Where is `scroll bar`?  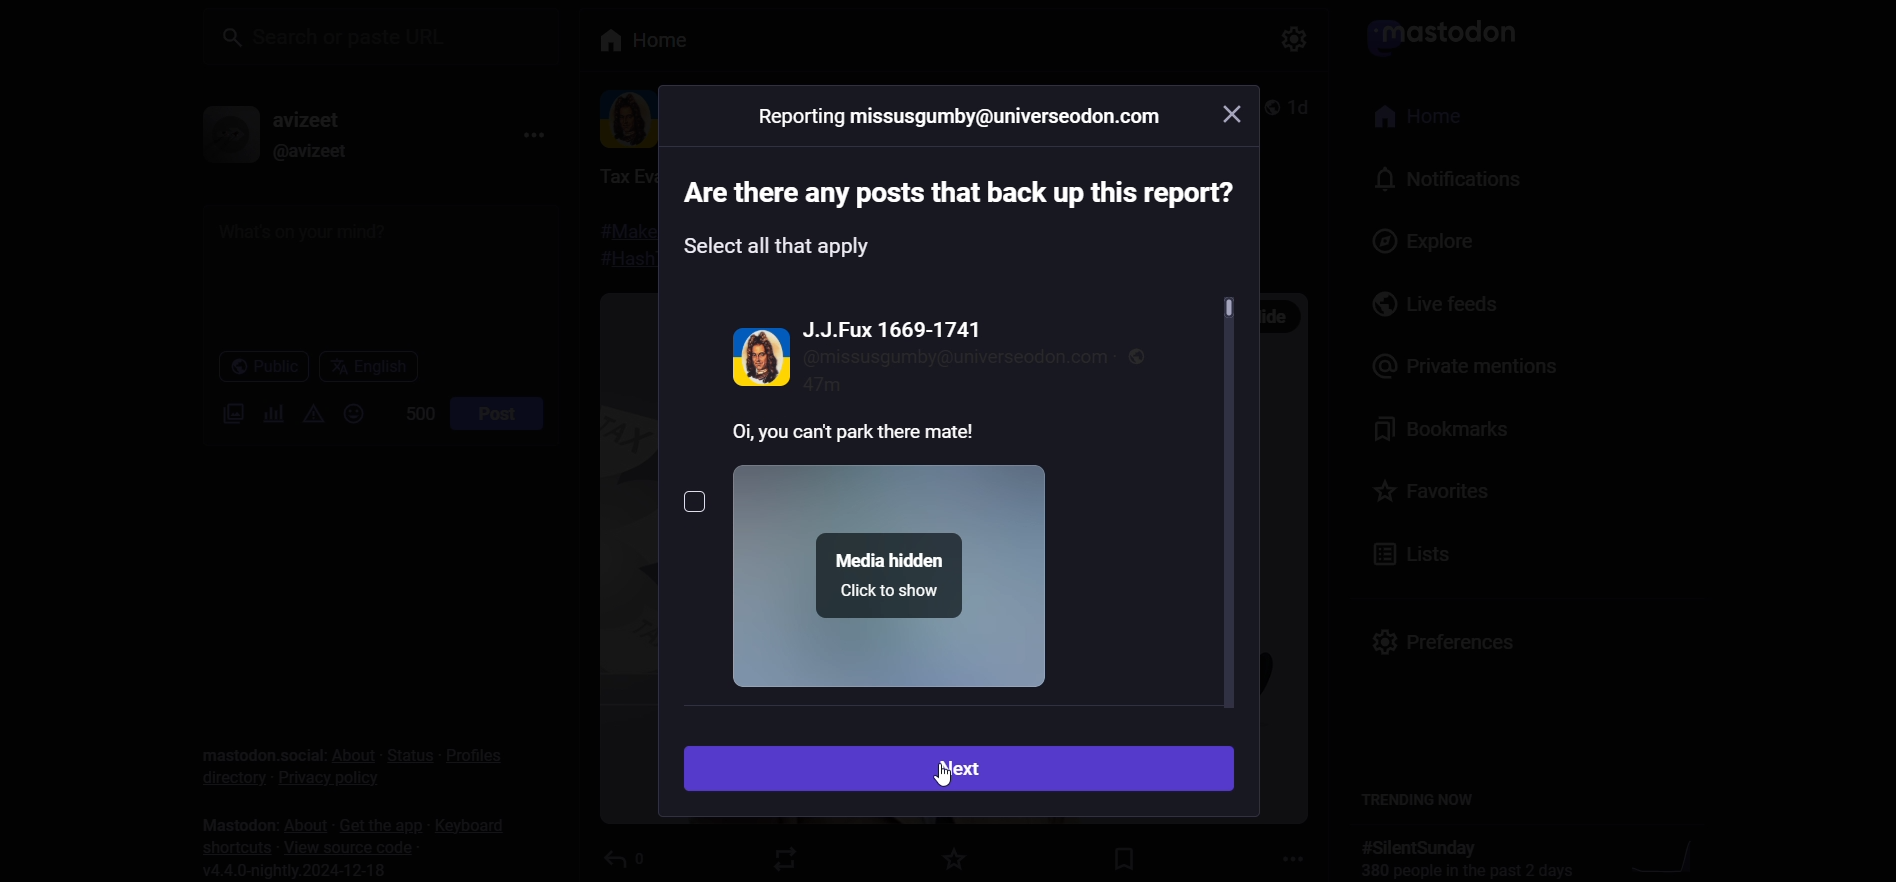 scroll bar is located at coordinates (1237, 309).